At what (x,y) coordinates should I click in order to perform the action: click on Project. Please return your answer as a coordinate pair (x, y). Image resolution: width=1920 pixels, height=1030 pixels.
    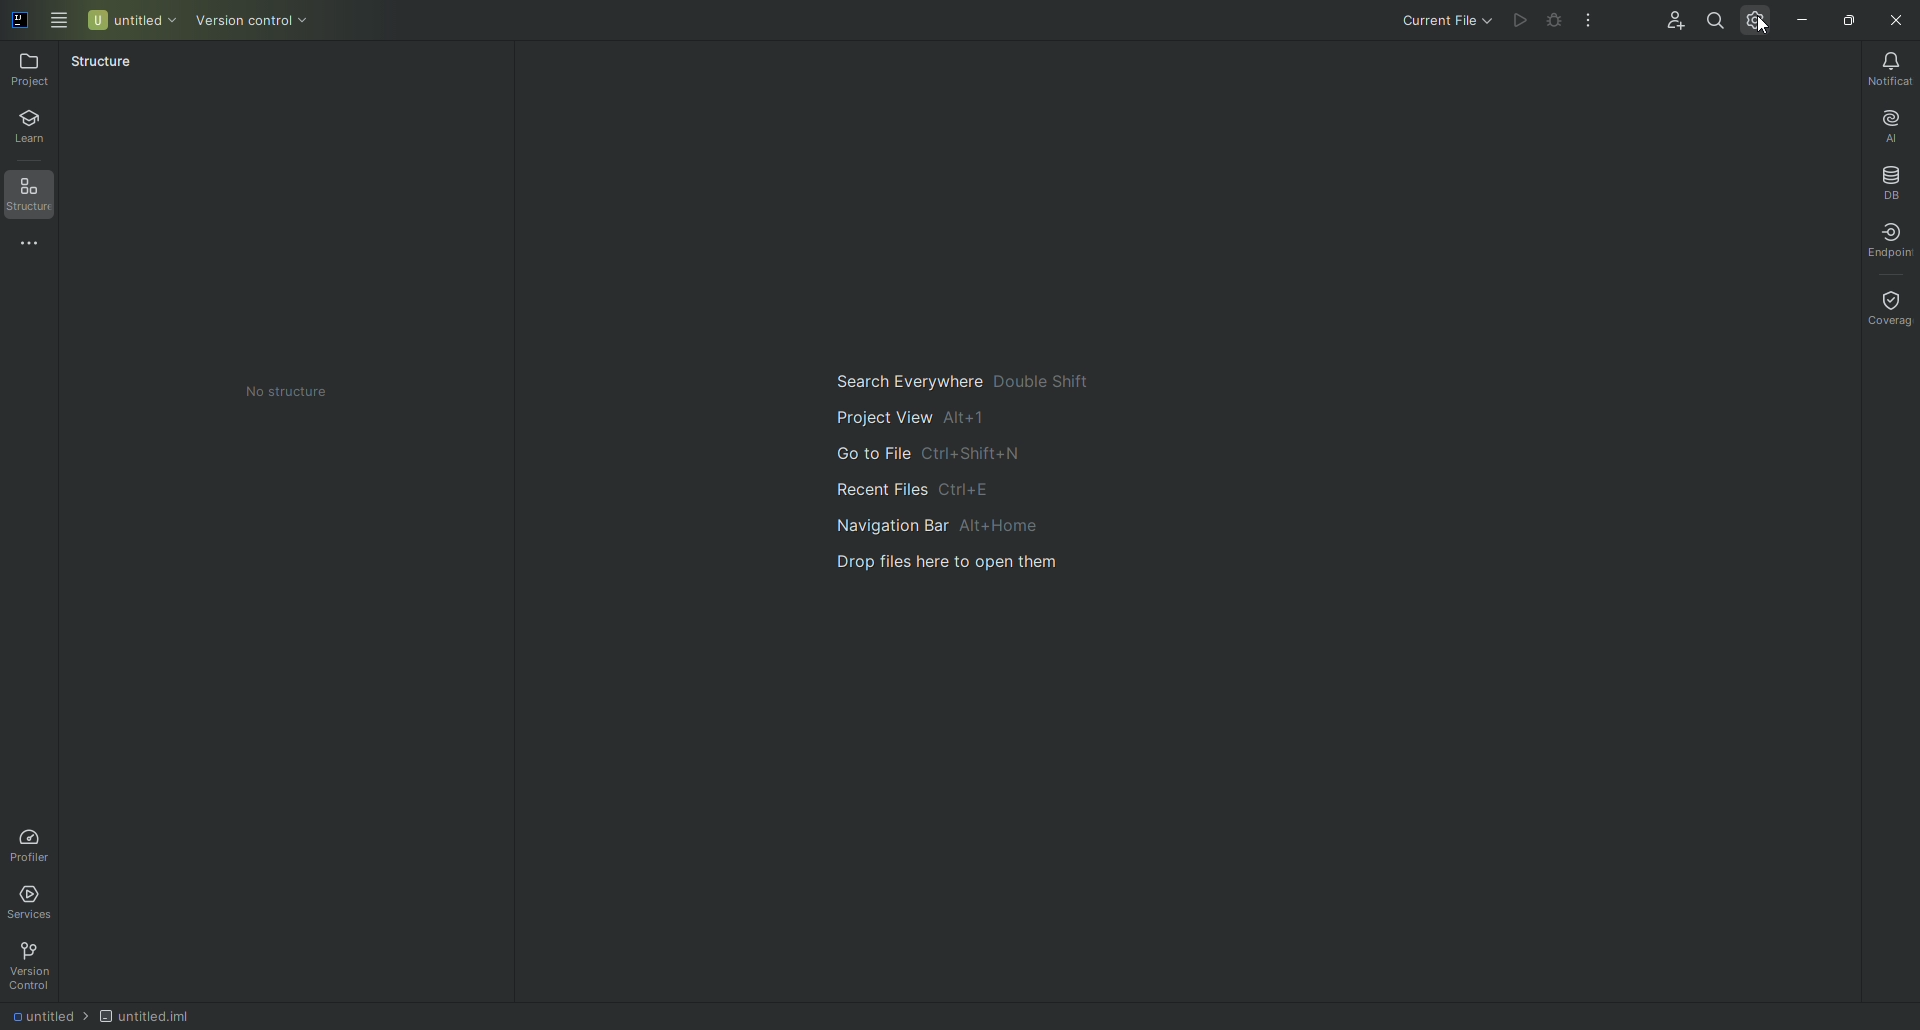
    Looking at the image, I should click on (35, 71).